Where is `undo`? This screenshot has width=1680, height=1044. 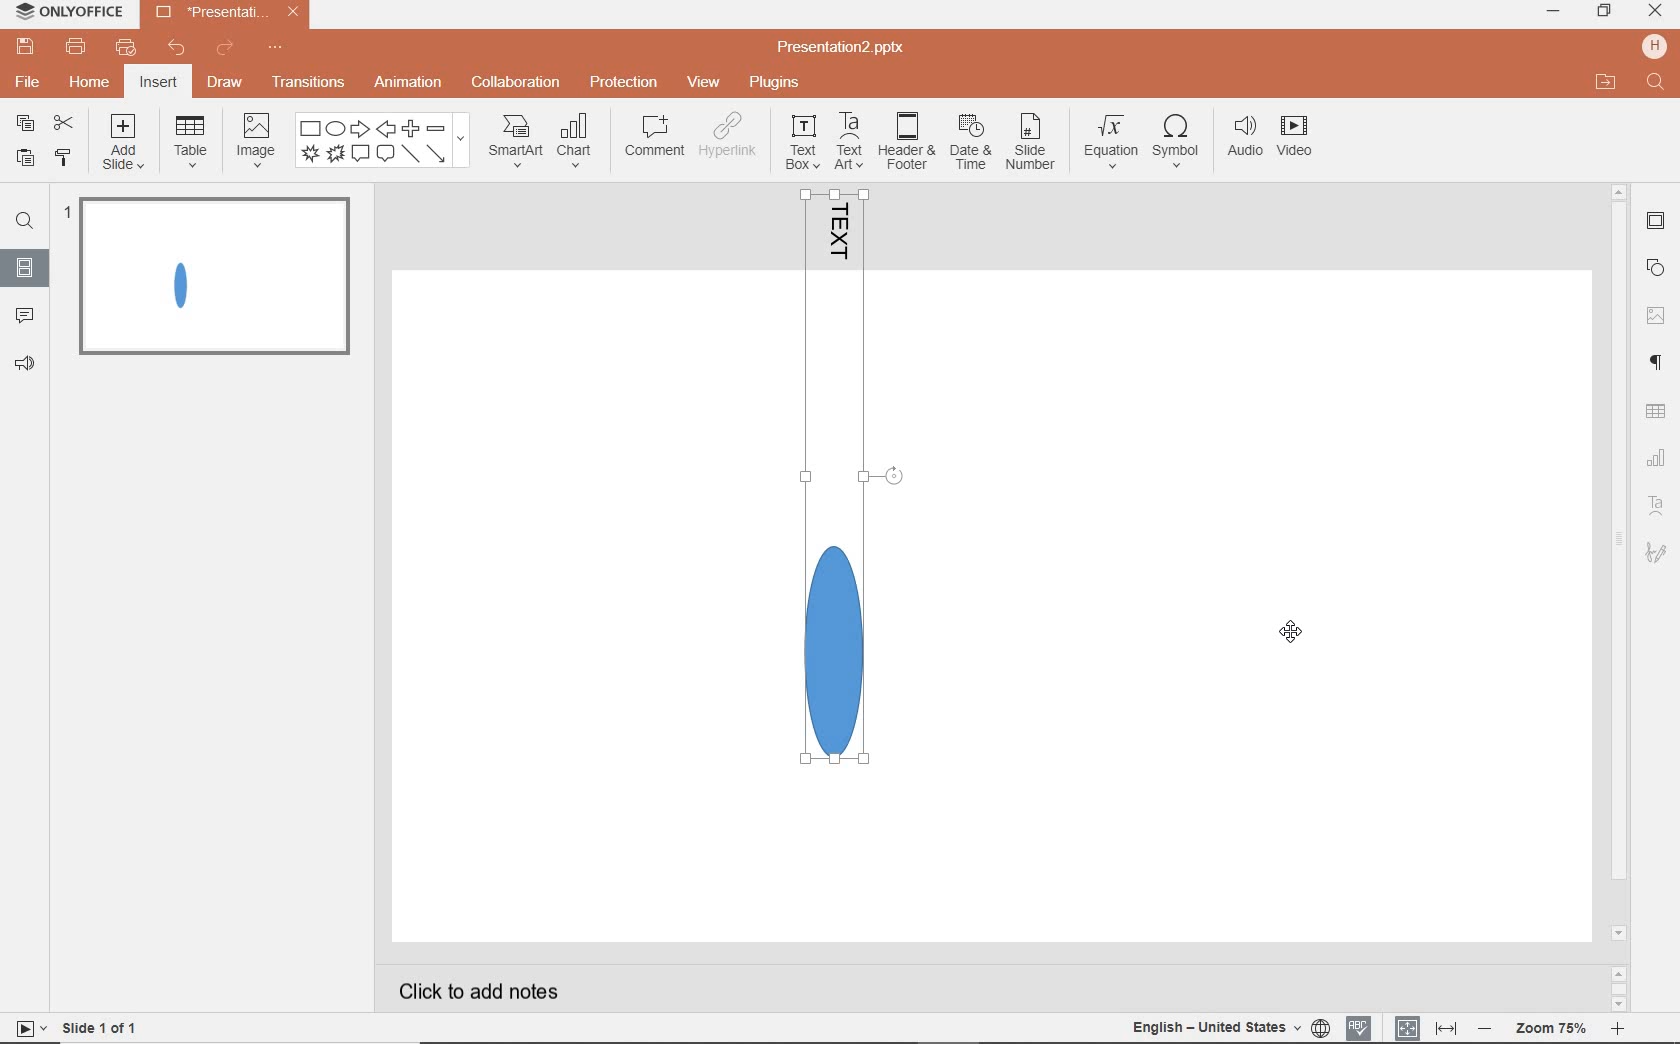 undo is located at coordinates (170, 49).